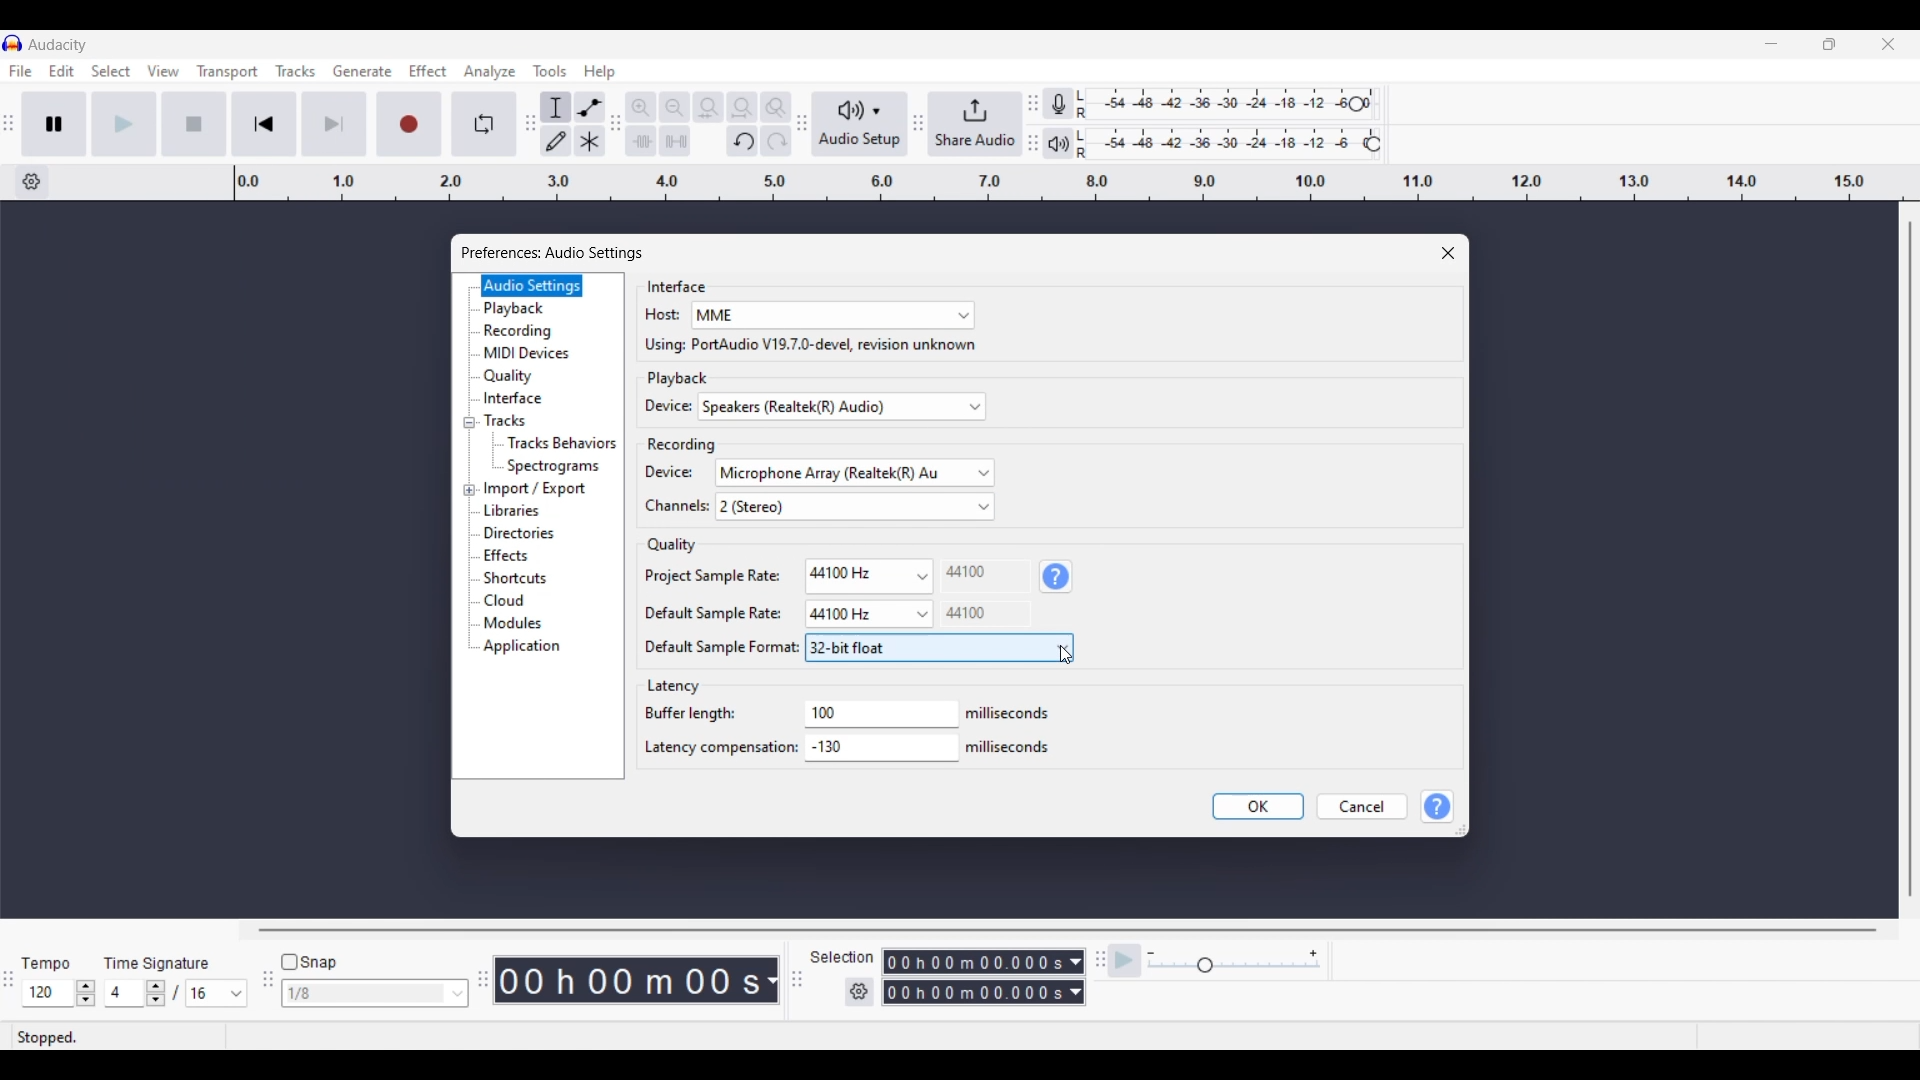 The height and width of the screenshot is (1080, 1920). Describe the element at coordinates (1771, 44) in the screenshot. I see `Minimize` at that location.